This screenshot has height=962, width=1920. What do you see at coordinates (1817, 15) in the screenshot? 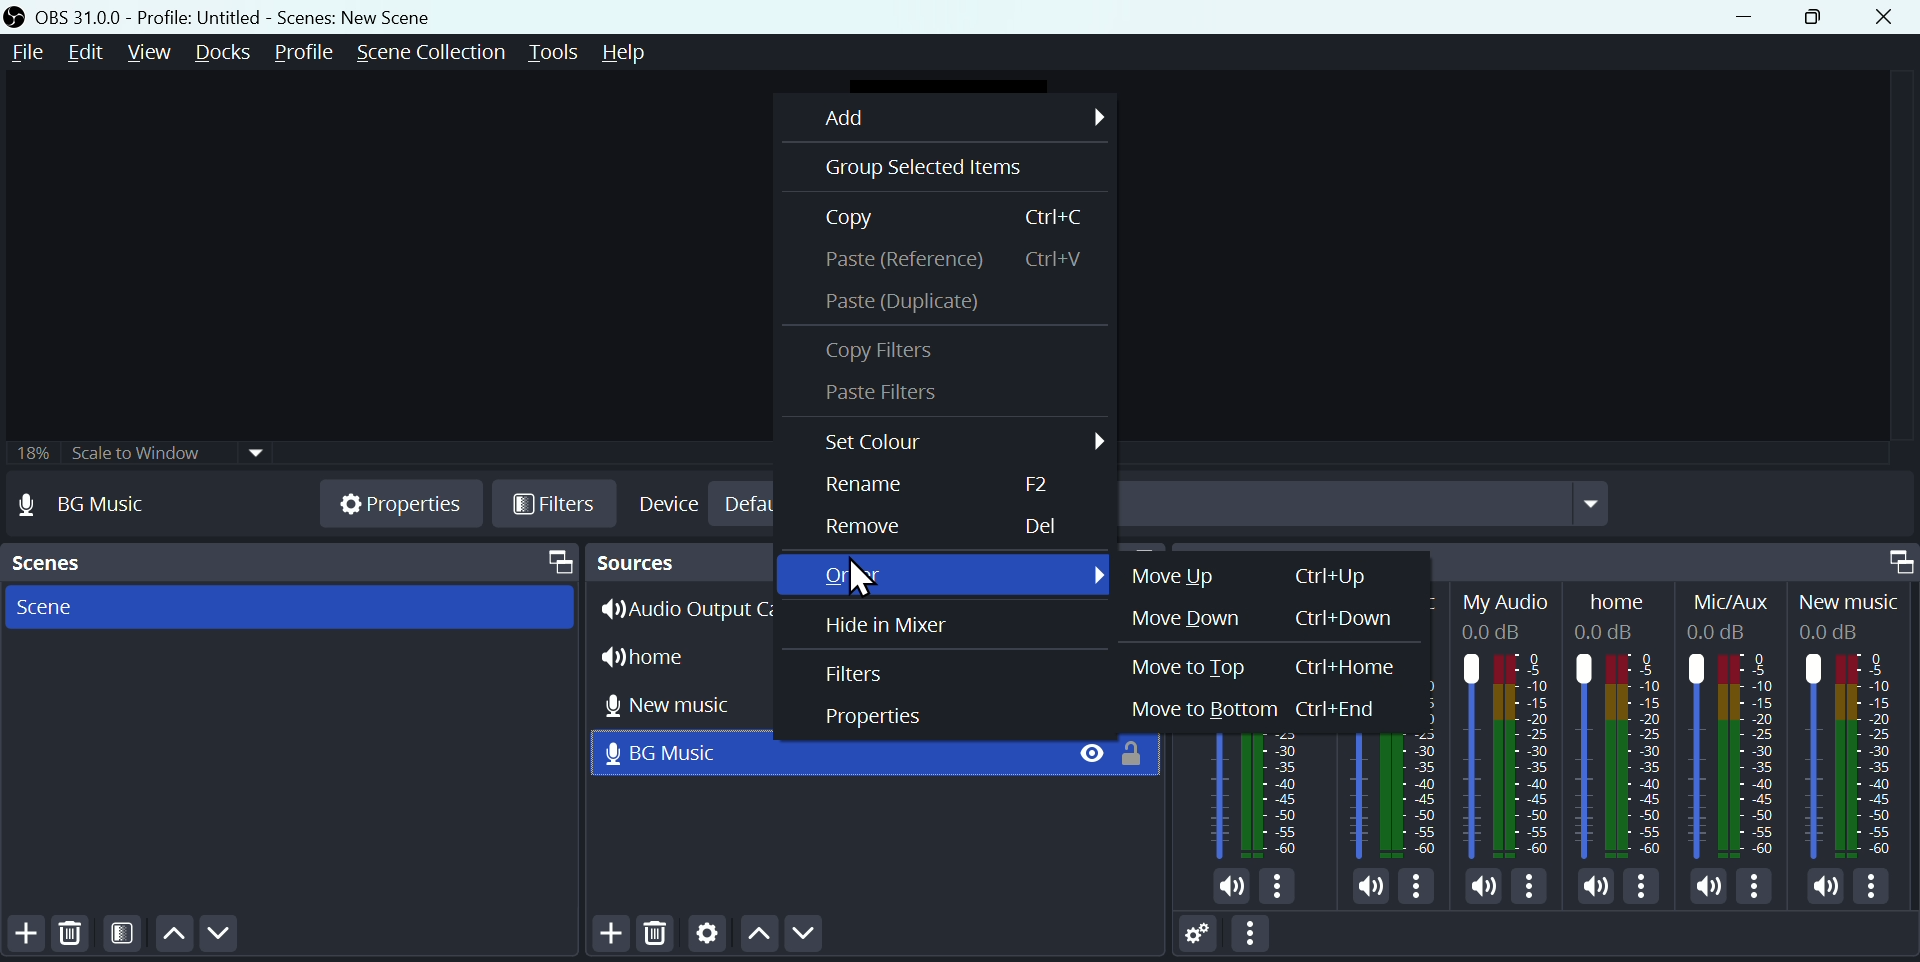
I see `Maximise` at bounding box center [1817, 15].